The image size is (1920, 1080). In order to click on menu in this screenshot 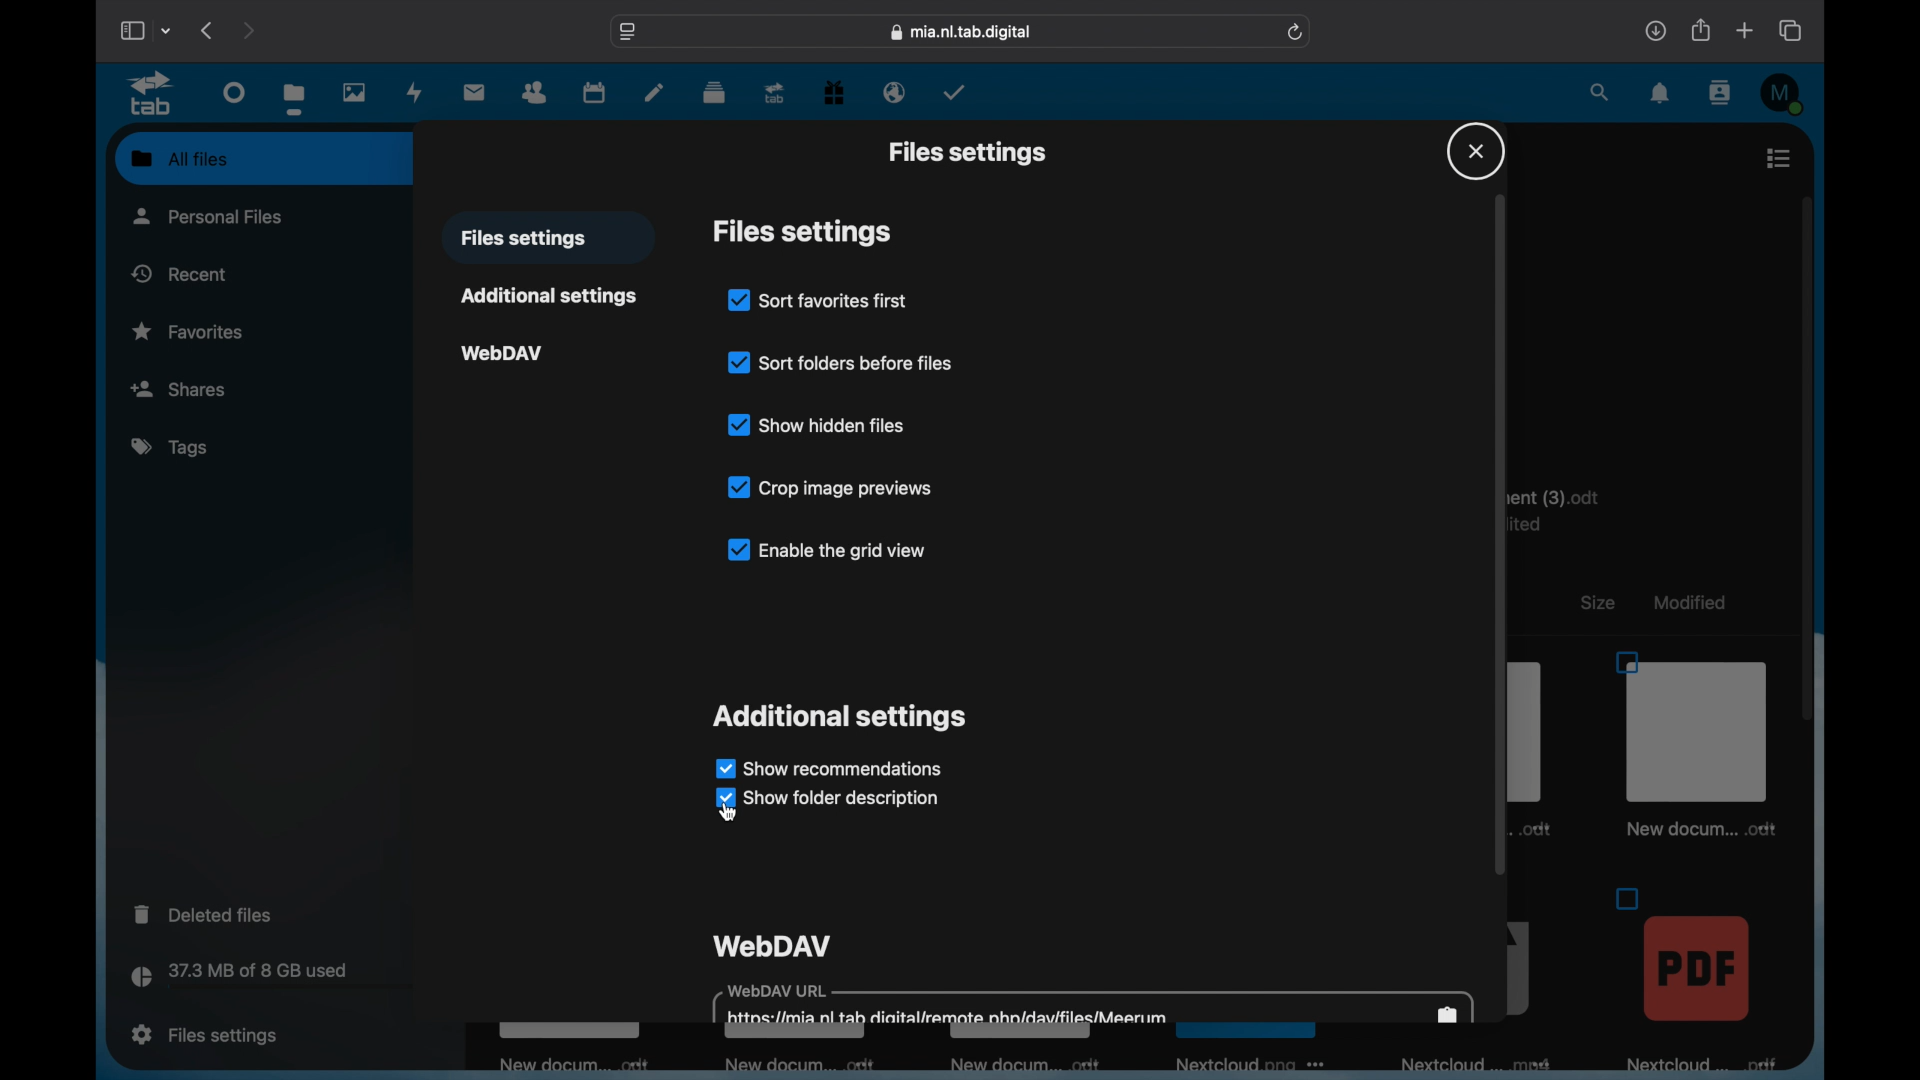, I will do `click(1780, 158)`.